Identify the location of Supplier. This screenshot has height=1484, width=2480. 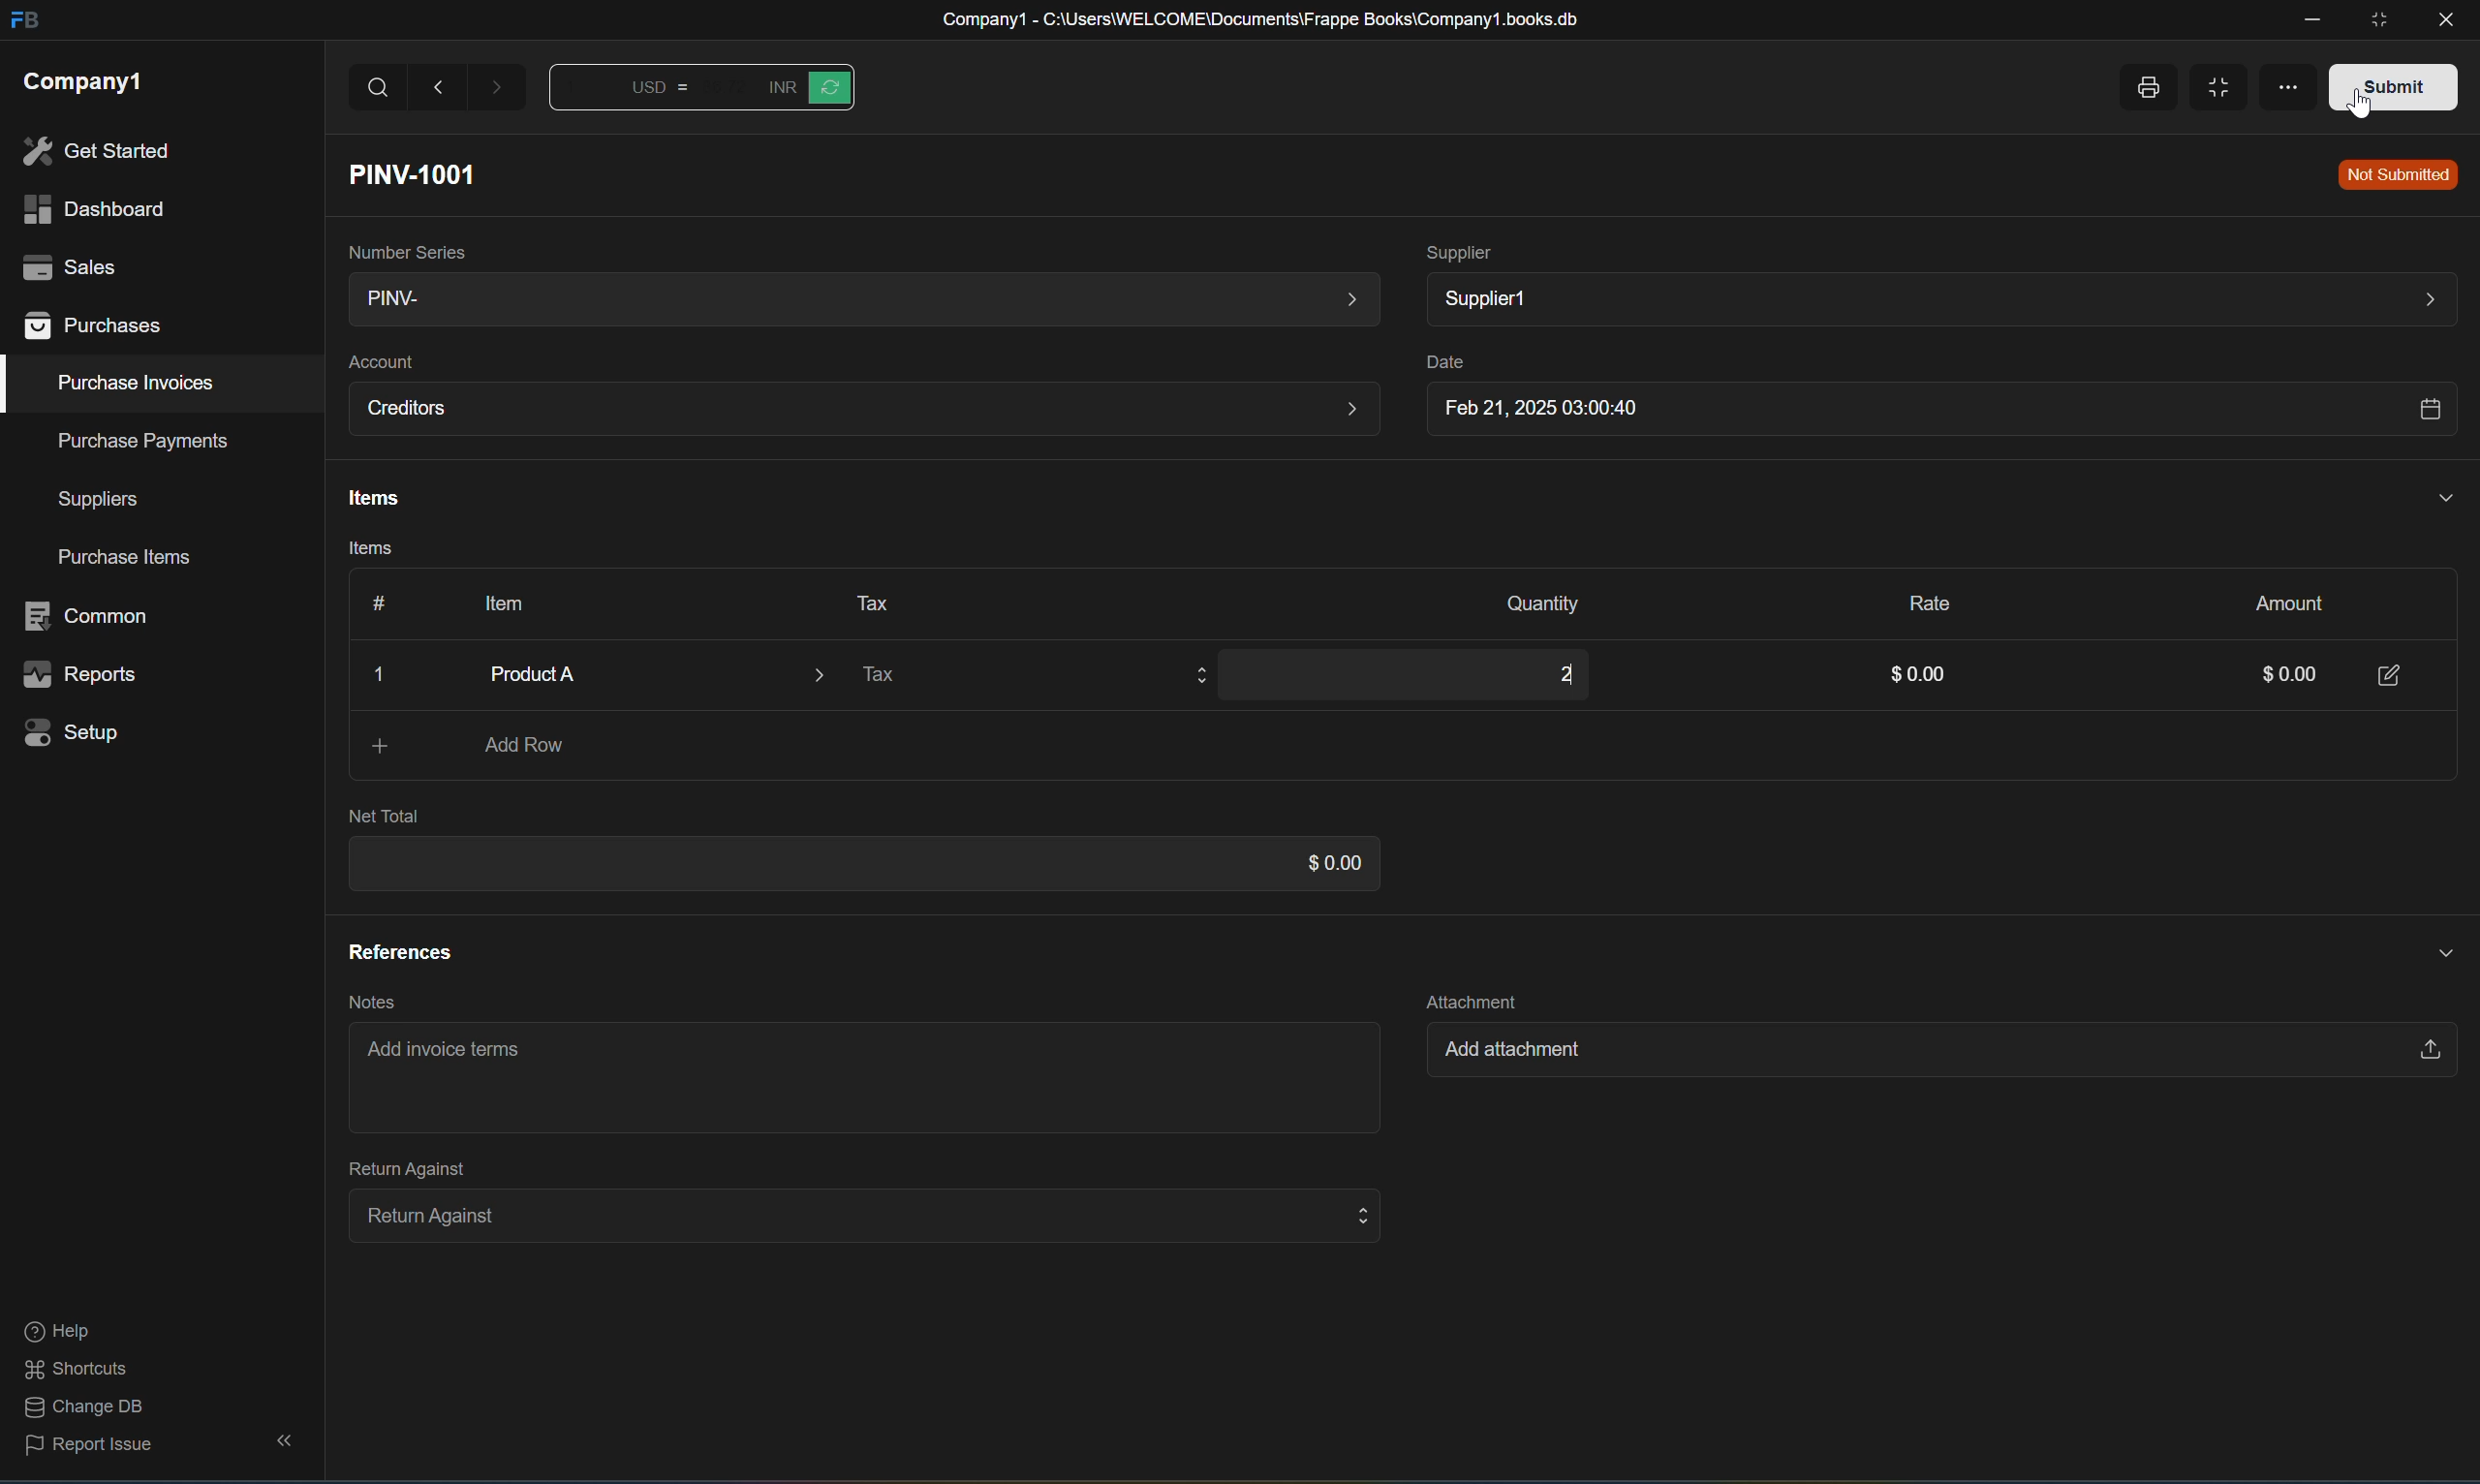
(1461, 251).